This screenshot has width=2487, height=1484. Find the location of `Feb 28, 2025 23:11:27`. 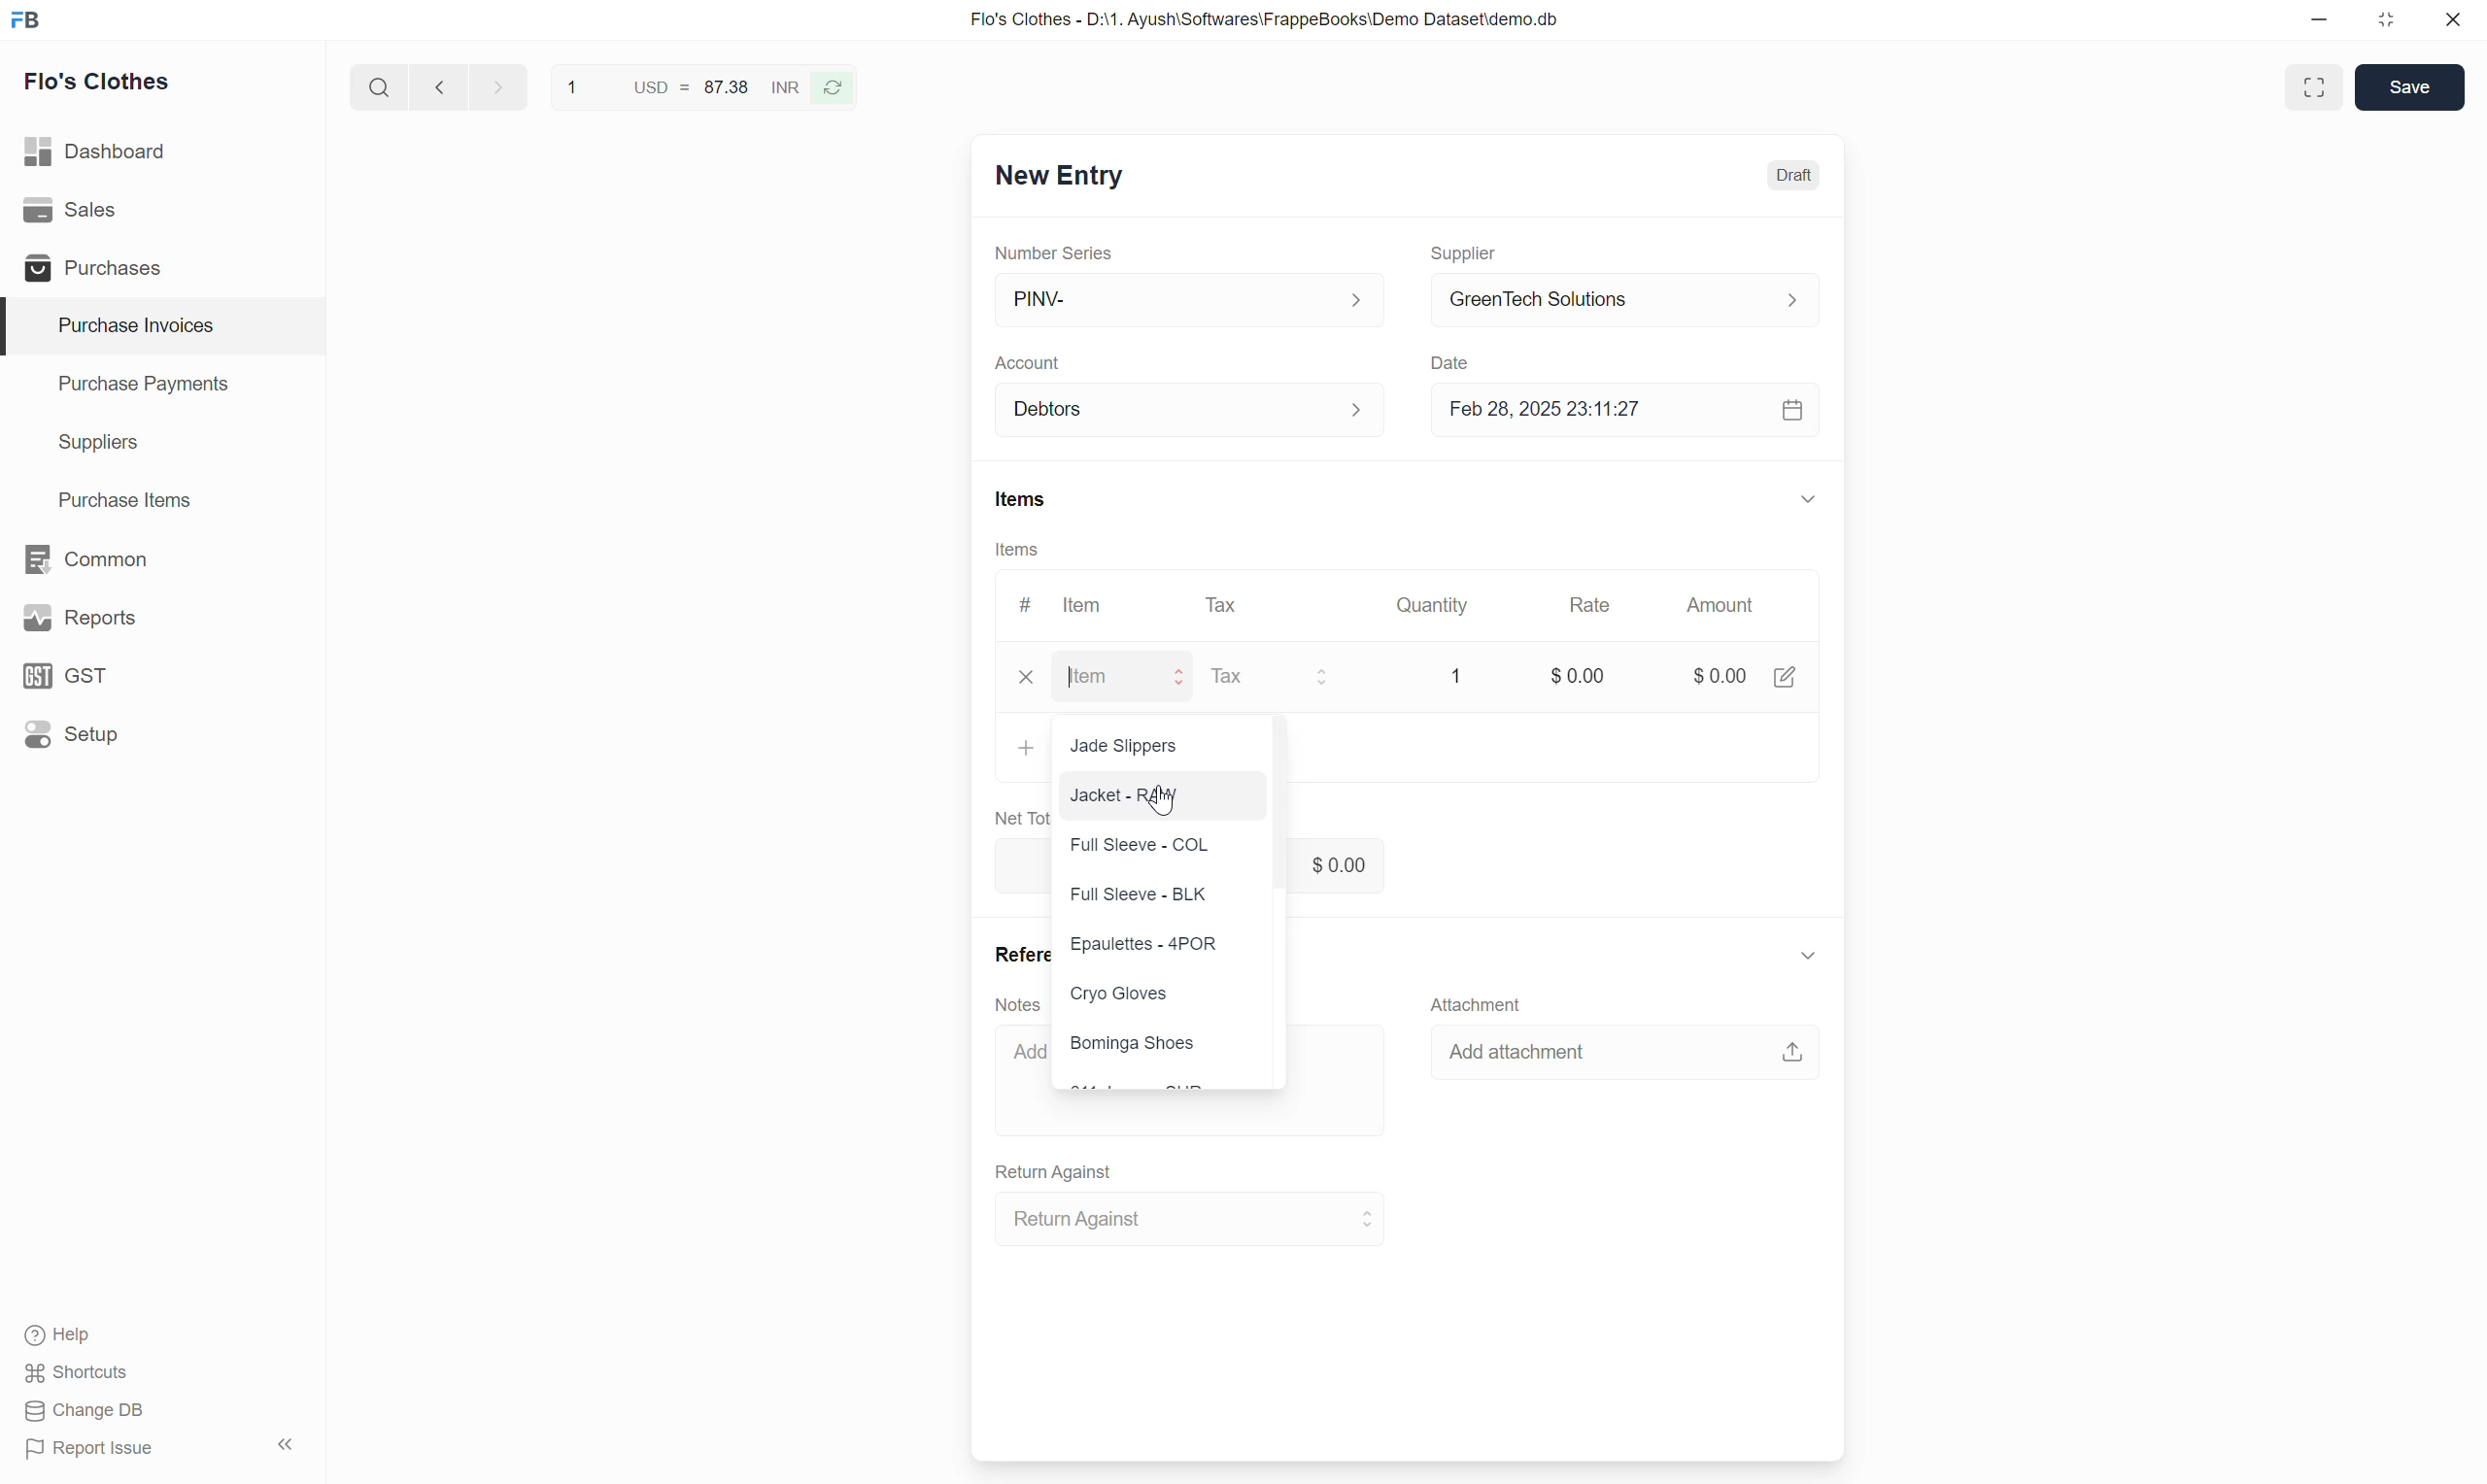

Feb 28, 2025 23:11:27 is located at coordinates (1596, 409).